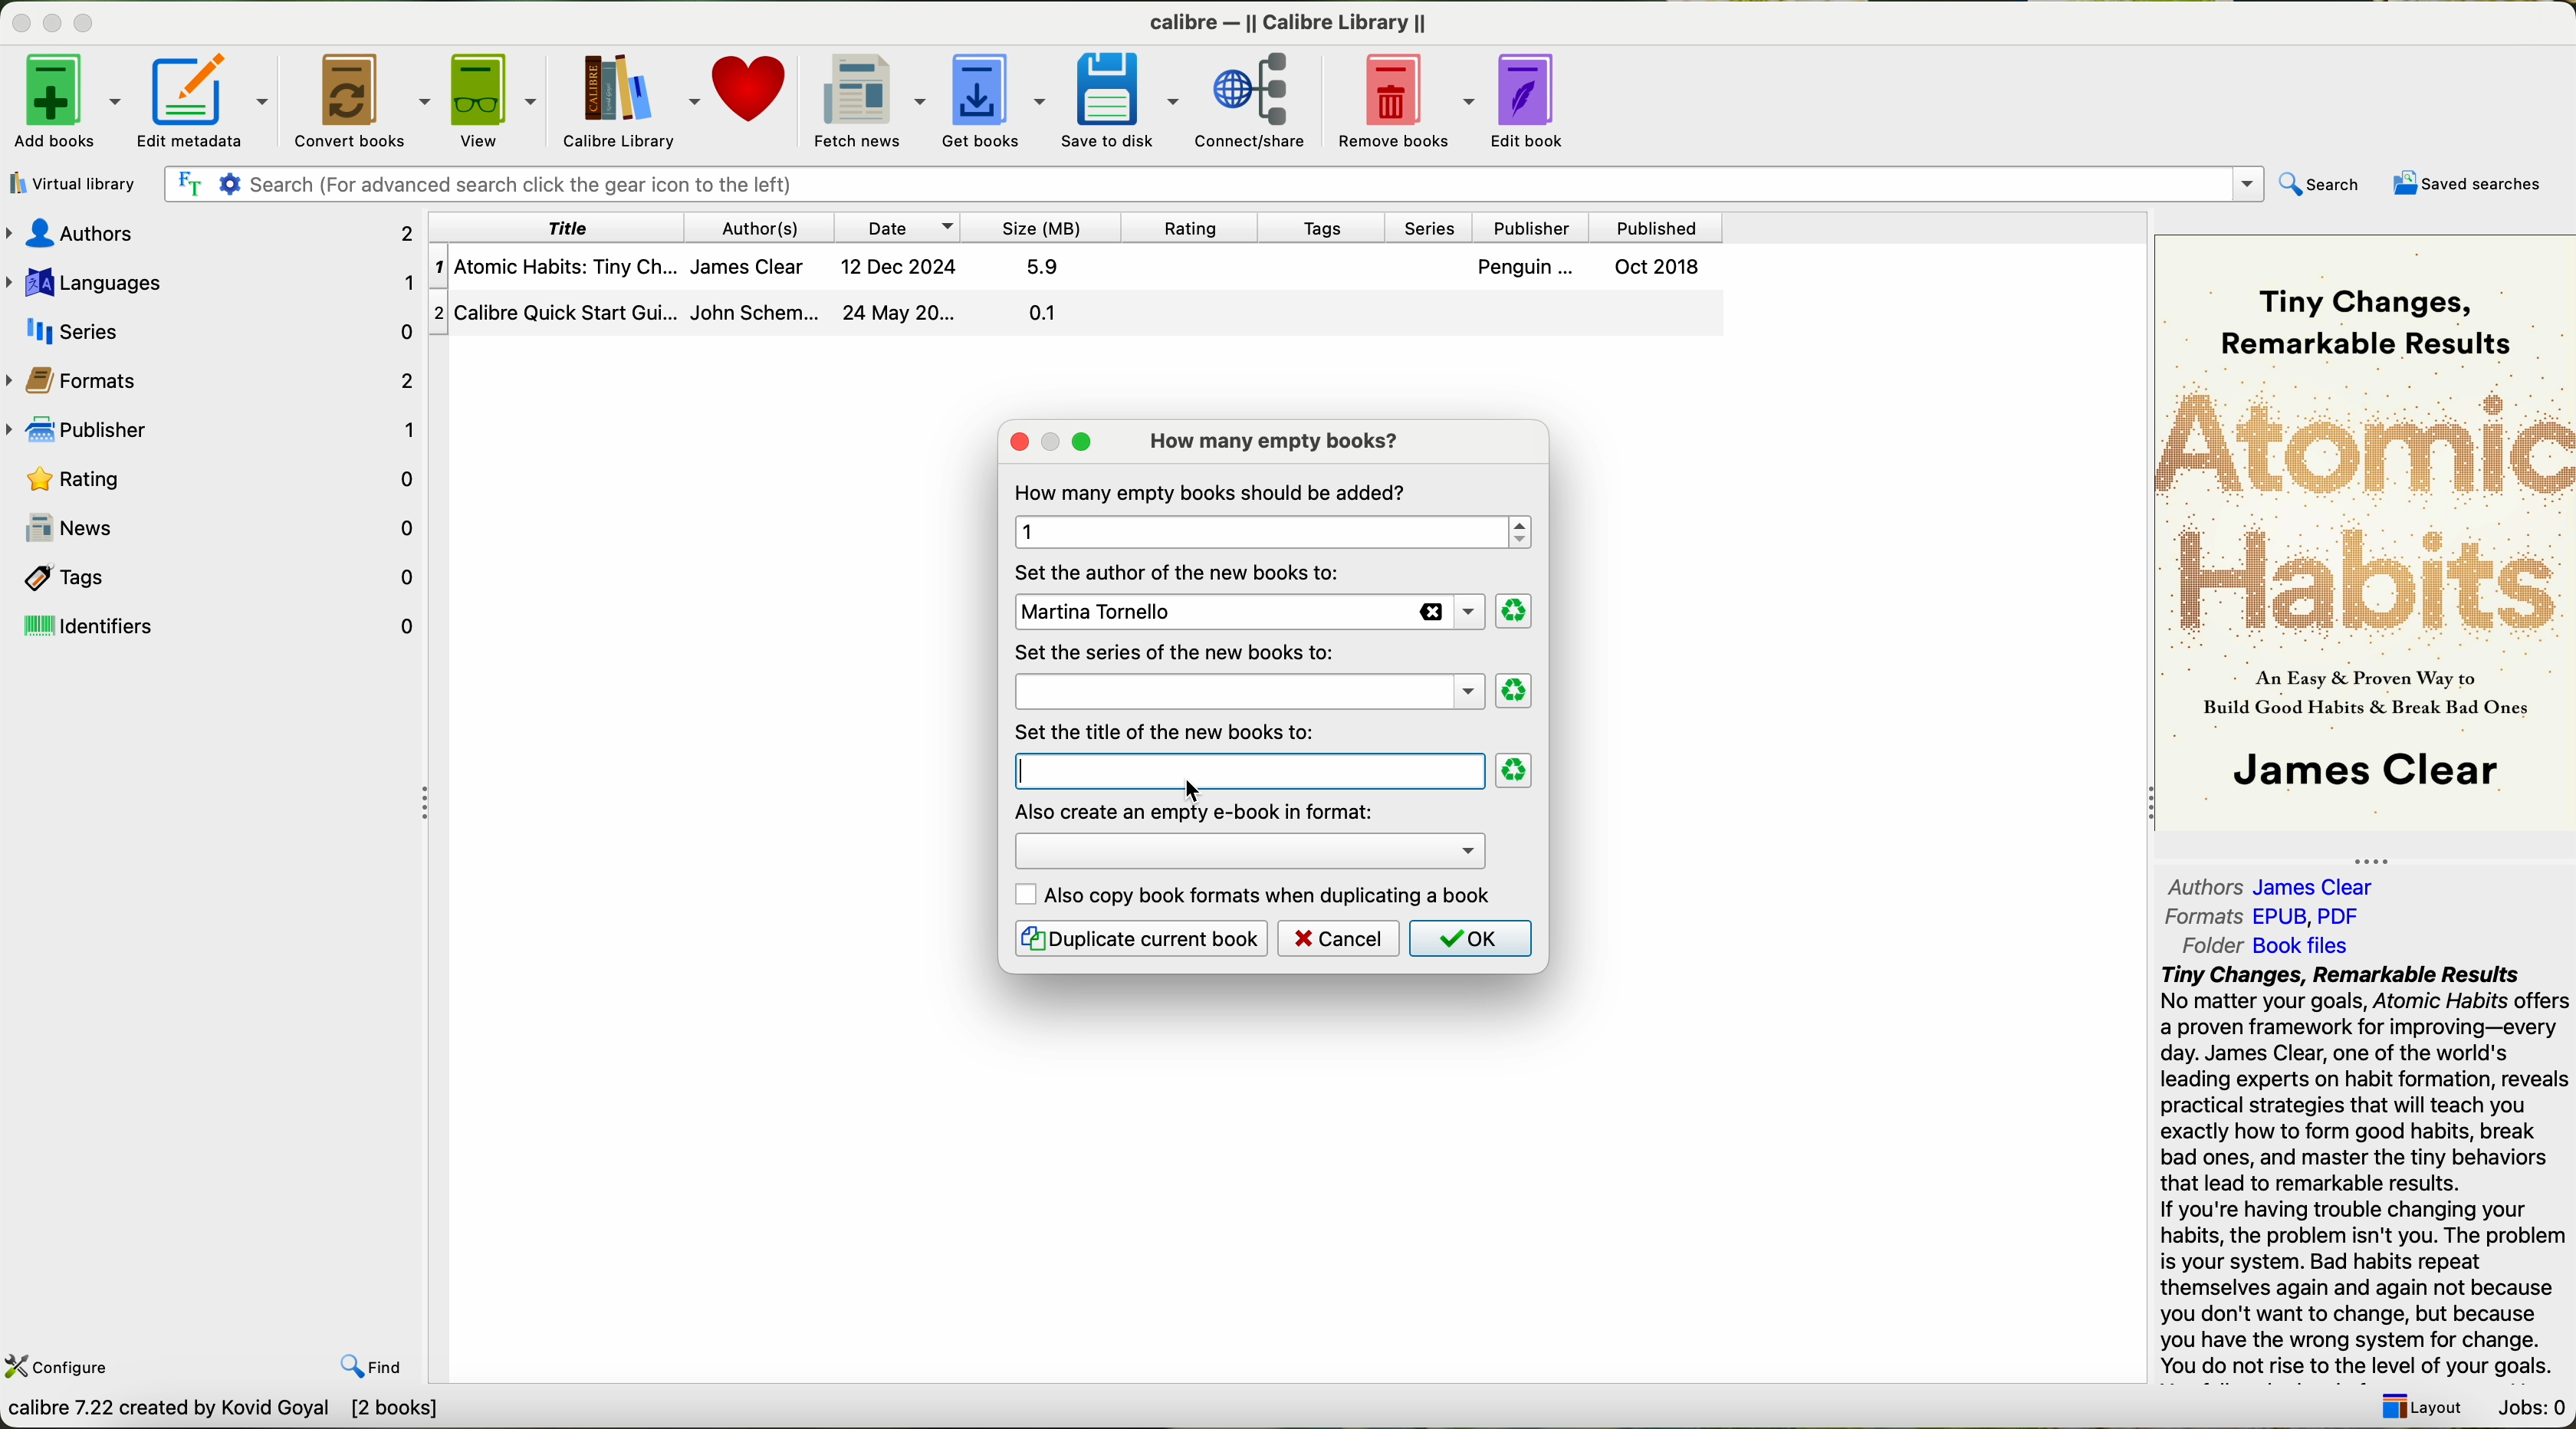 The height and width of the screenshot is (1429, 2576). What do you see at coordinates (1070, 769) in the screenshot?
I see `typing` at bounding box center [1070, 769].